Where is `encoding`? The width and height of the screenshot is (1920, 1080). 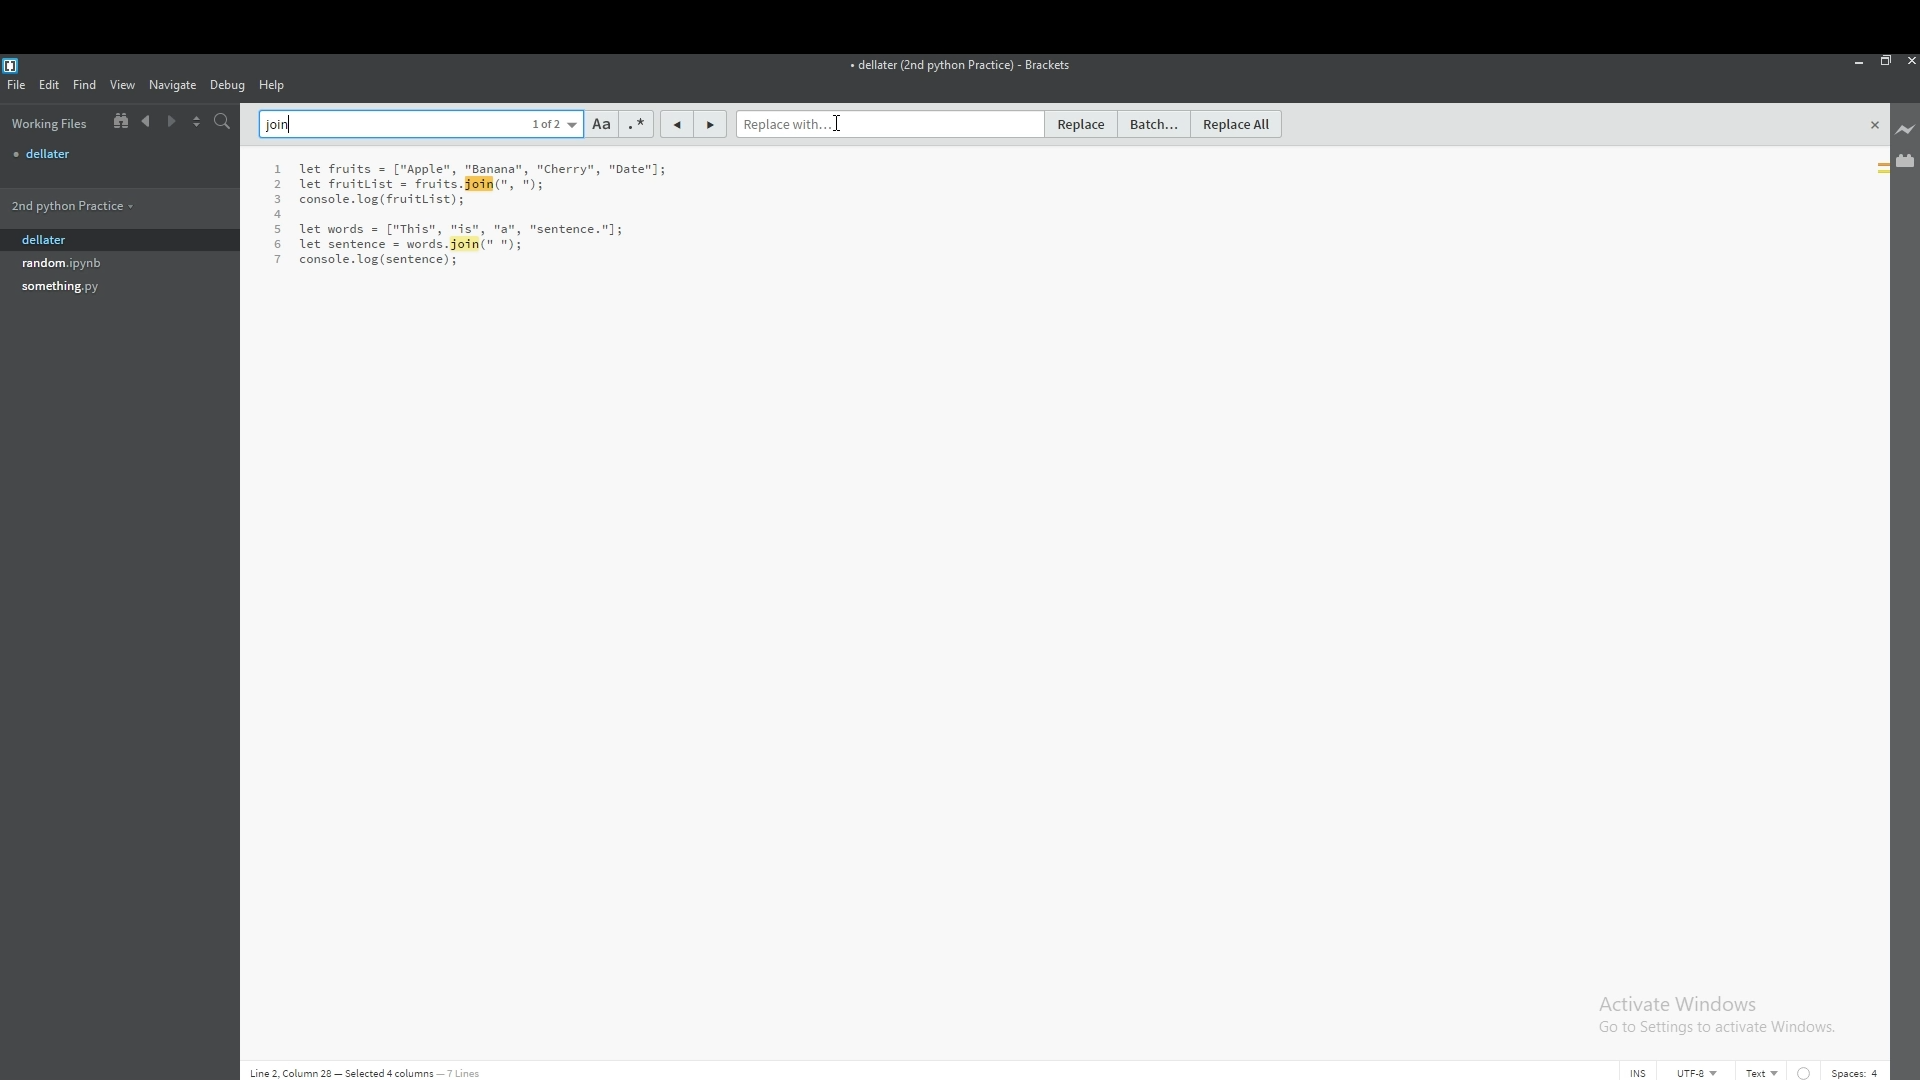
encoding is located at coordinates (1697, 1072).